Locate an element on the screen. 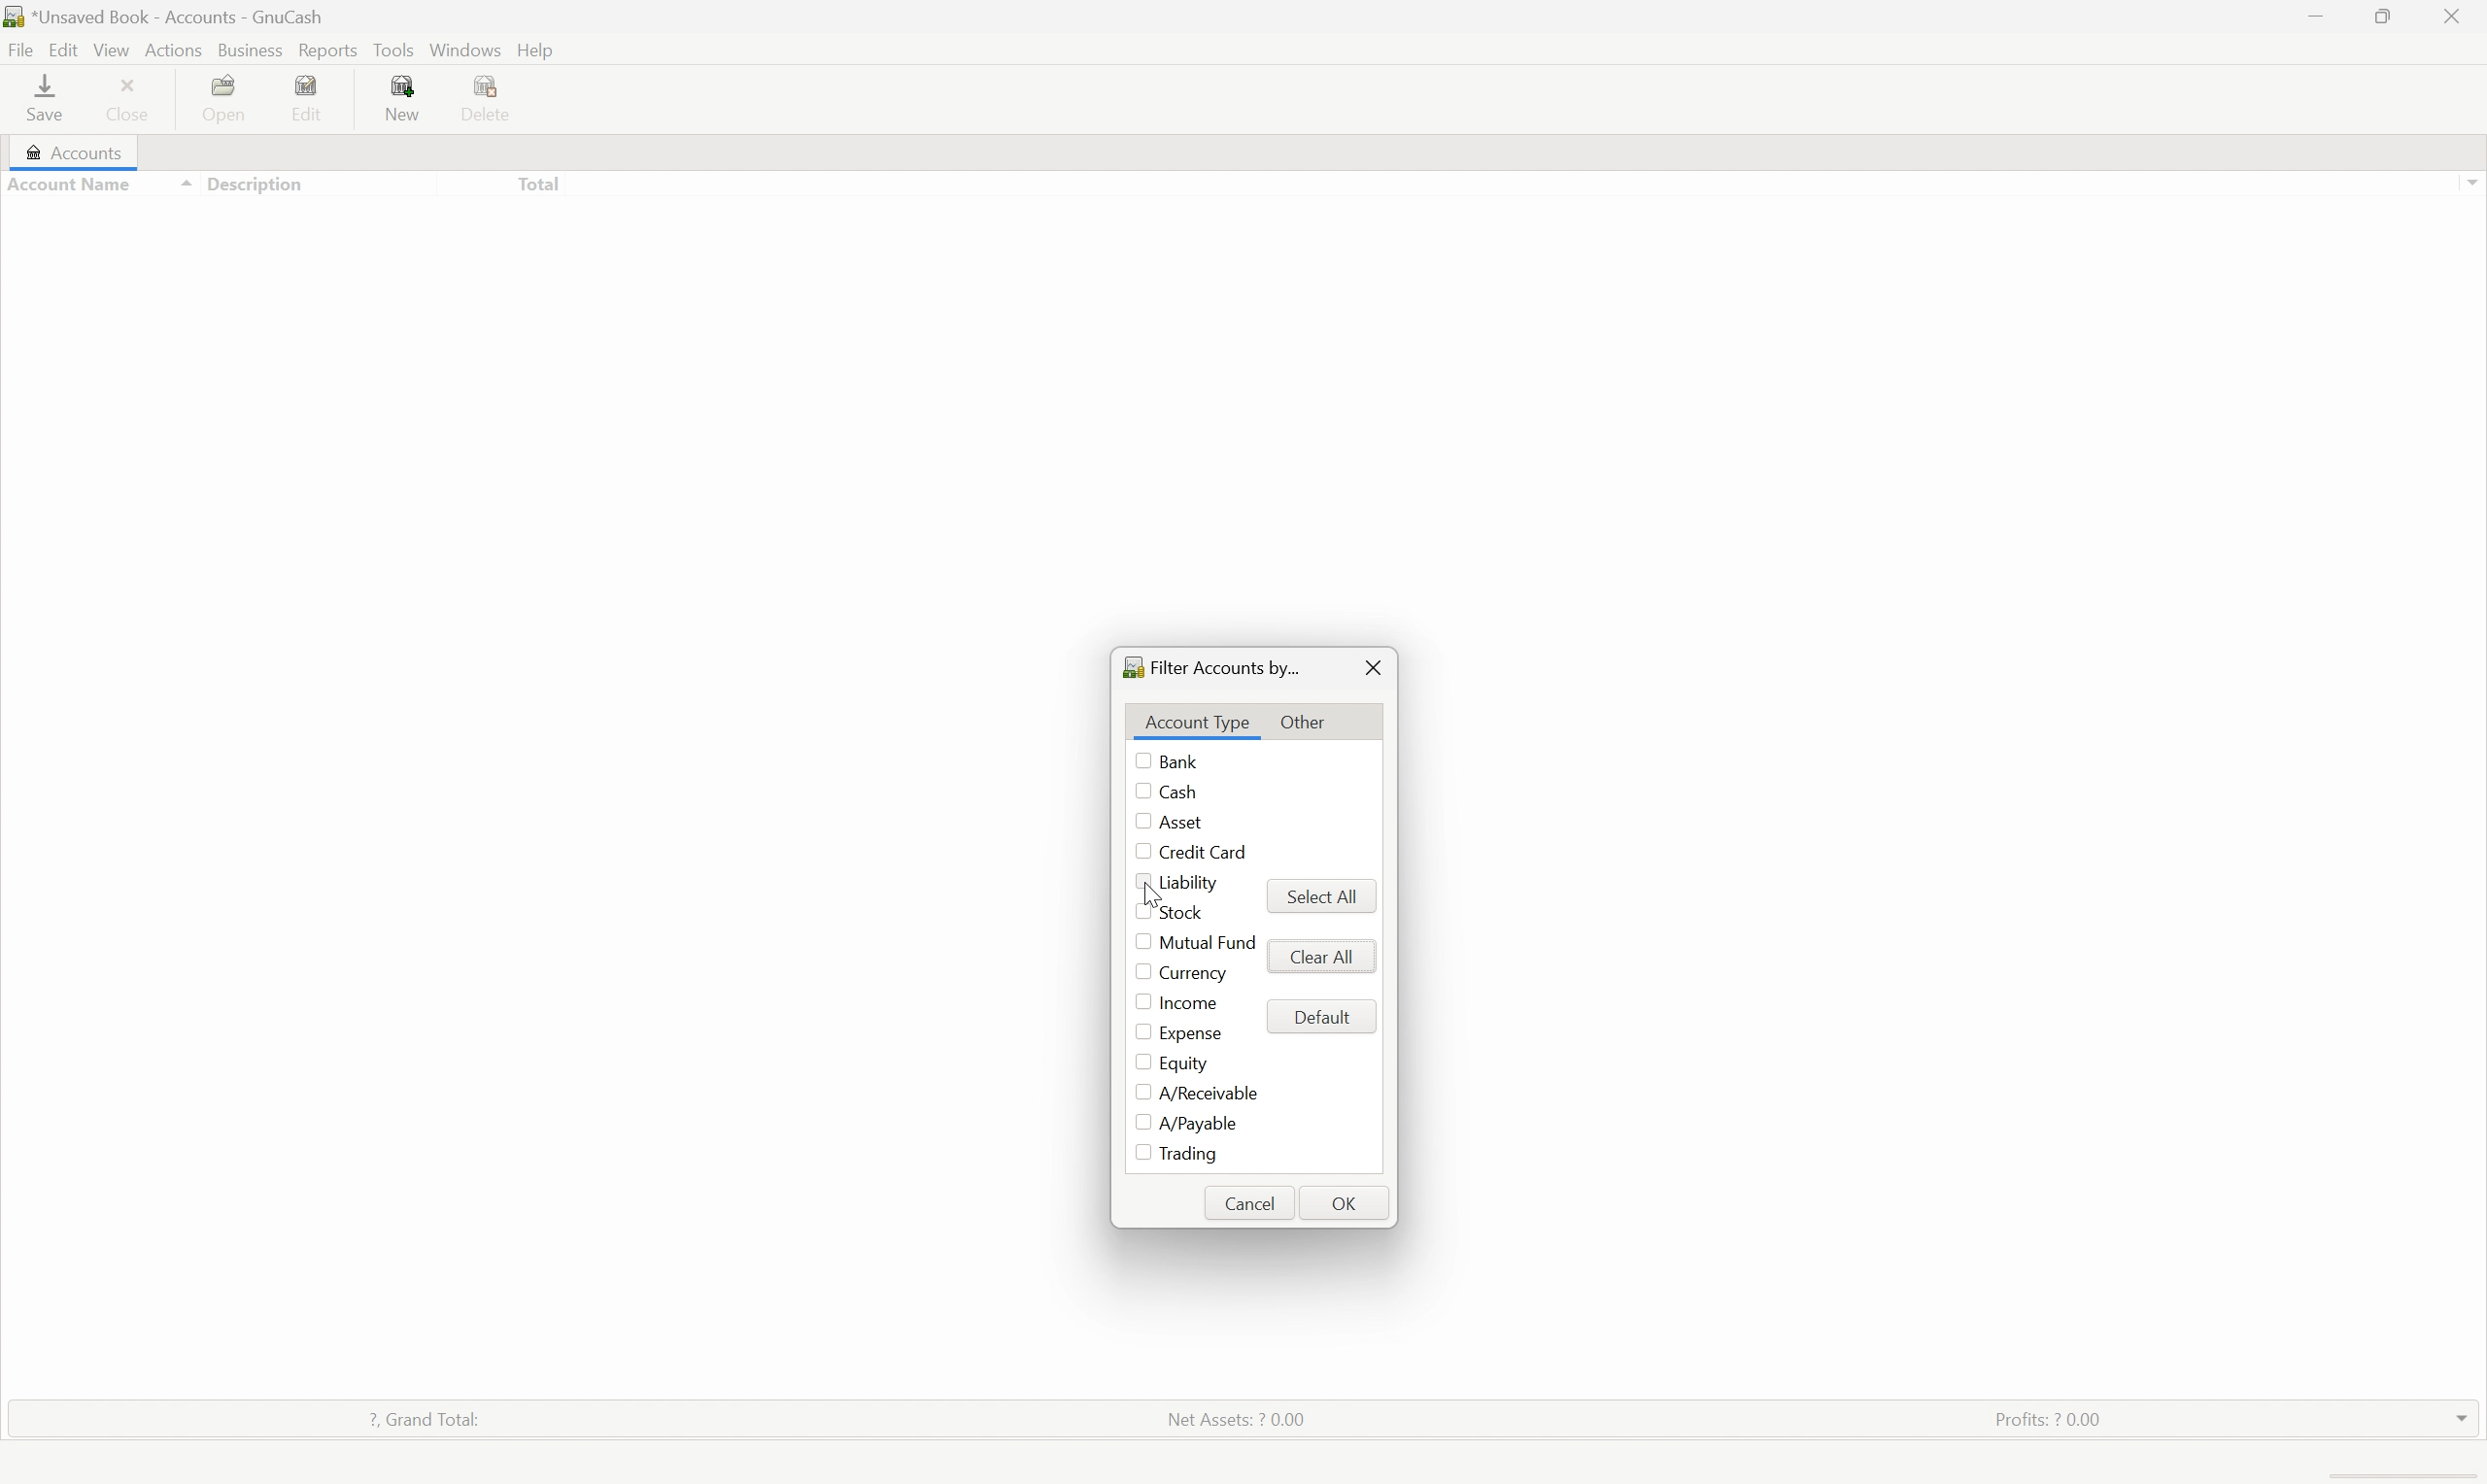 The height and width of the screenshot is (1484, 2487). Checkbox is located at coordinates (1140, 972).